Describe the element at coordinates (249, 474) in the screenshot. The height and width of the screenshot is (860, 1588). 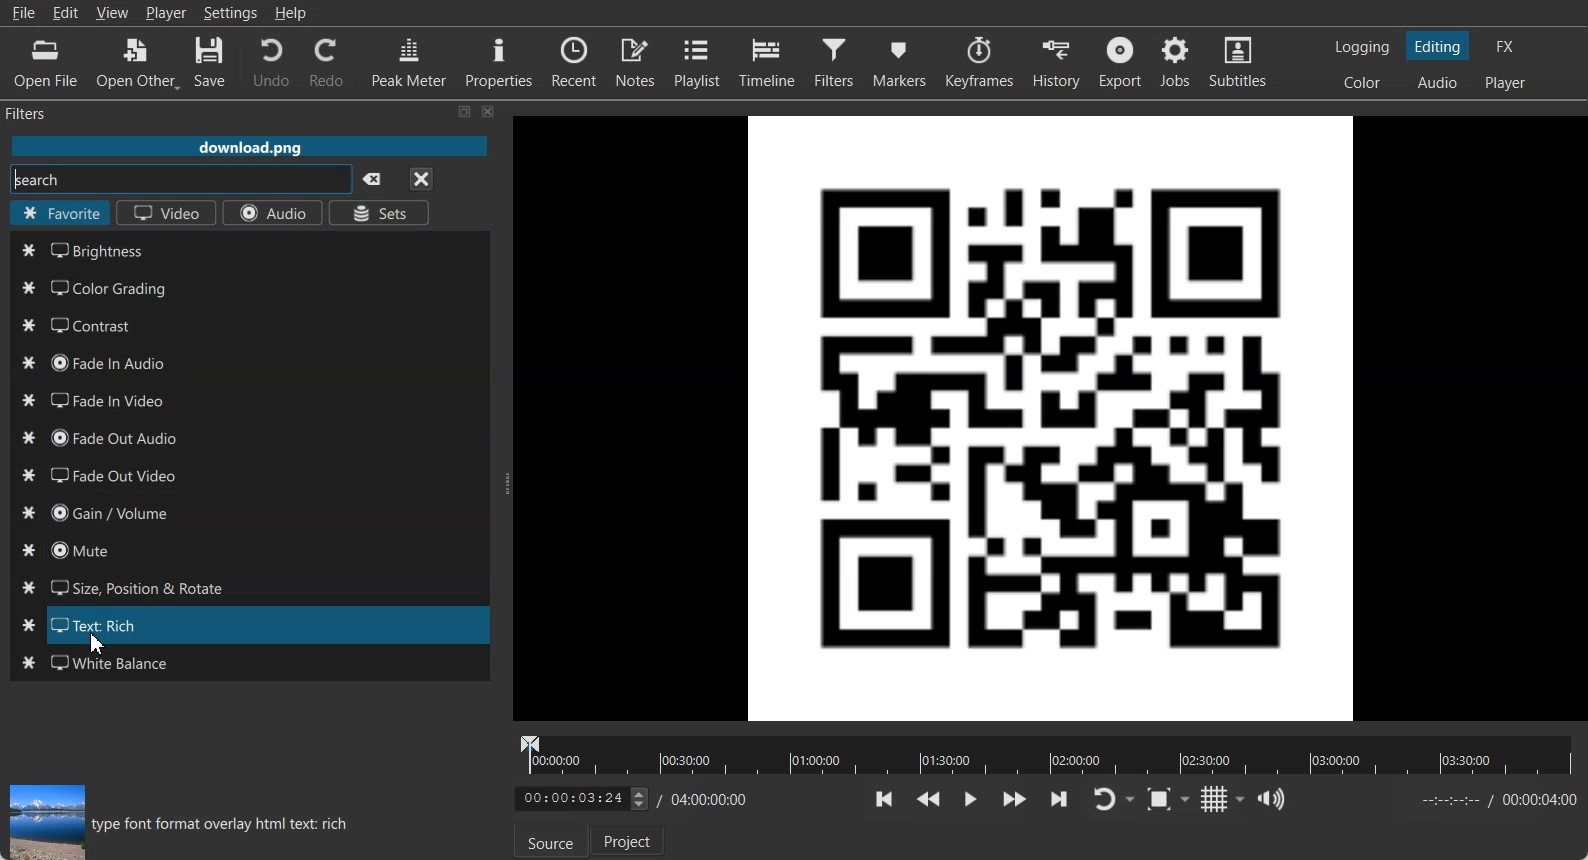
I see `Fade Out Video` at that location.